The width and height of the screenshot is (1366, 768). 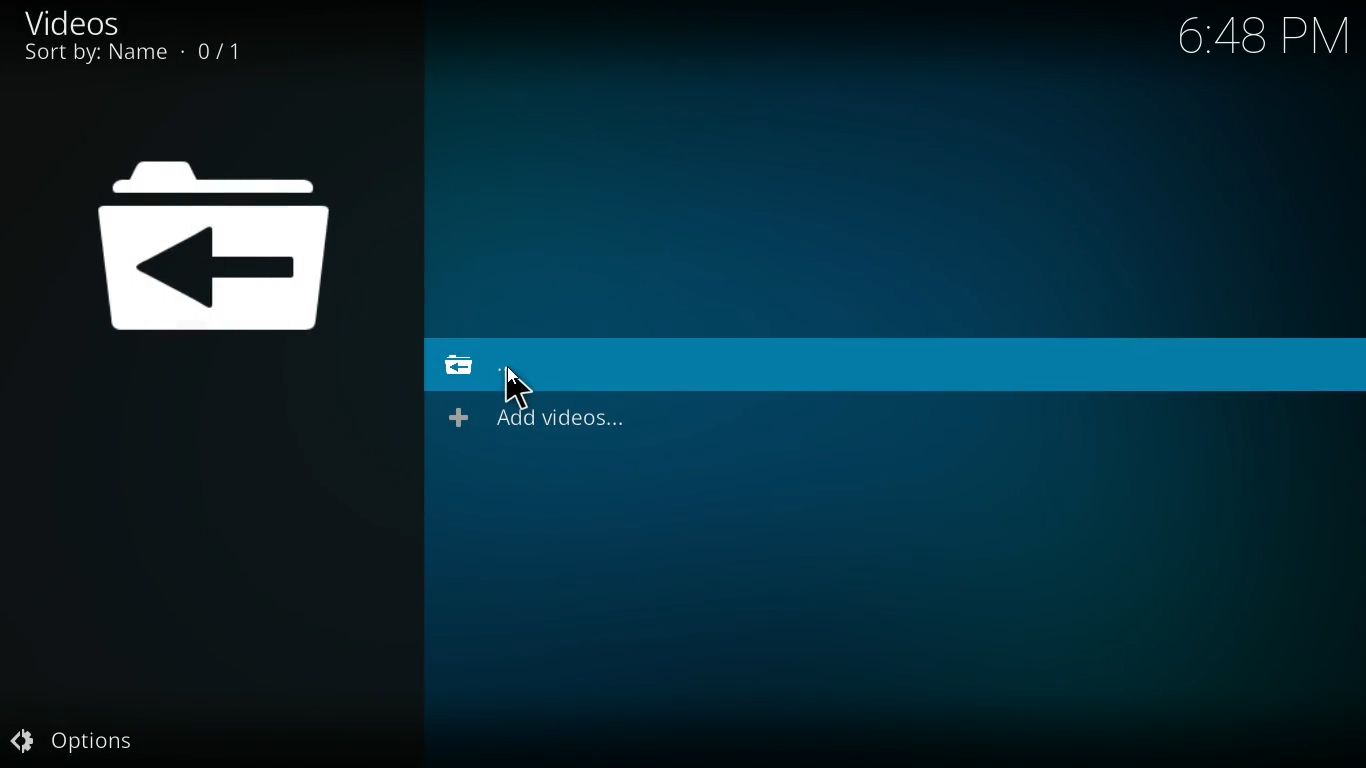 I want to click on time, so click(x=1250, y=37).